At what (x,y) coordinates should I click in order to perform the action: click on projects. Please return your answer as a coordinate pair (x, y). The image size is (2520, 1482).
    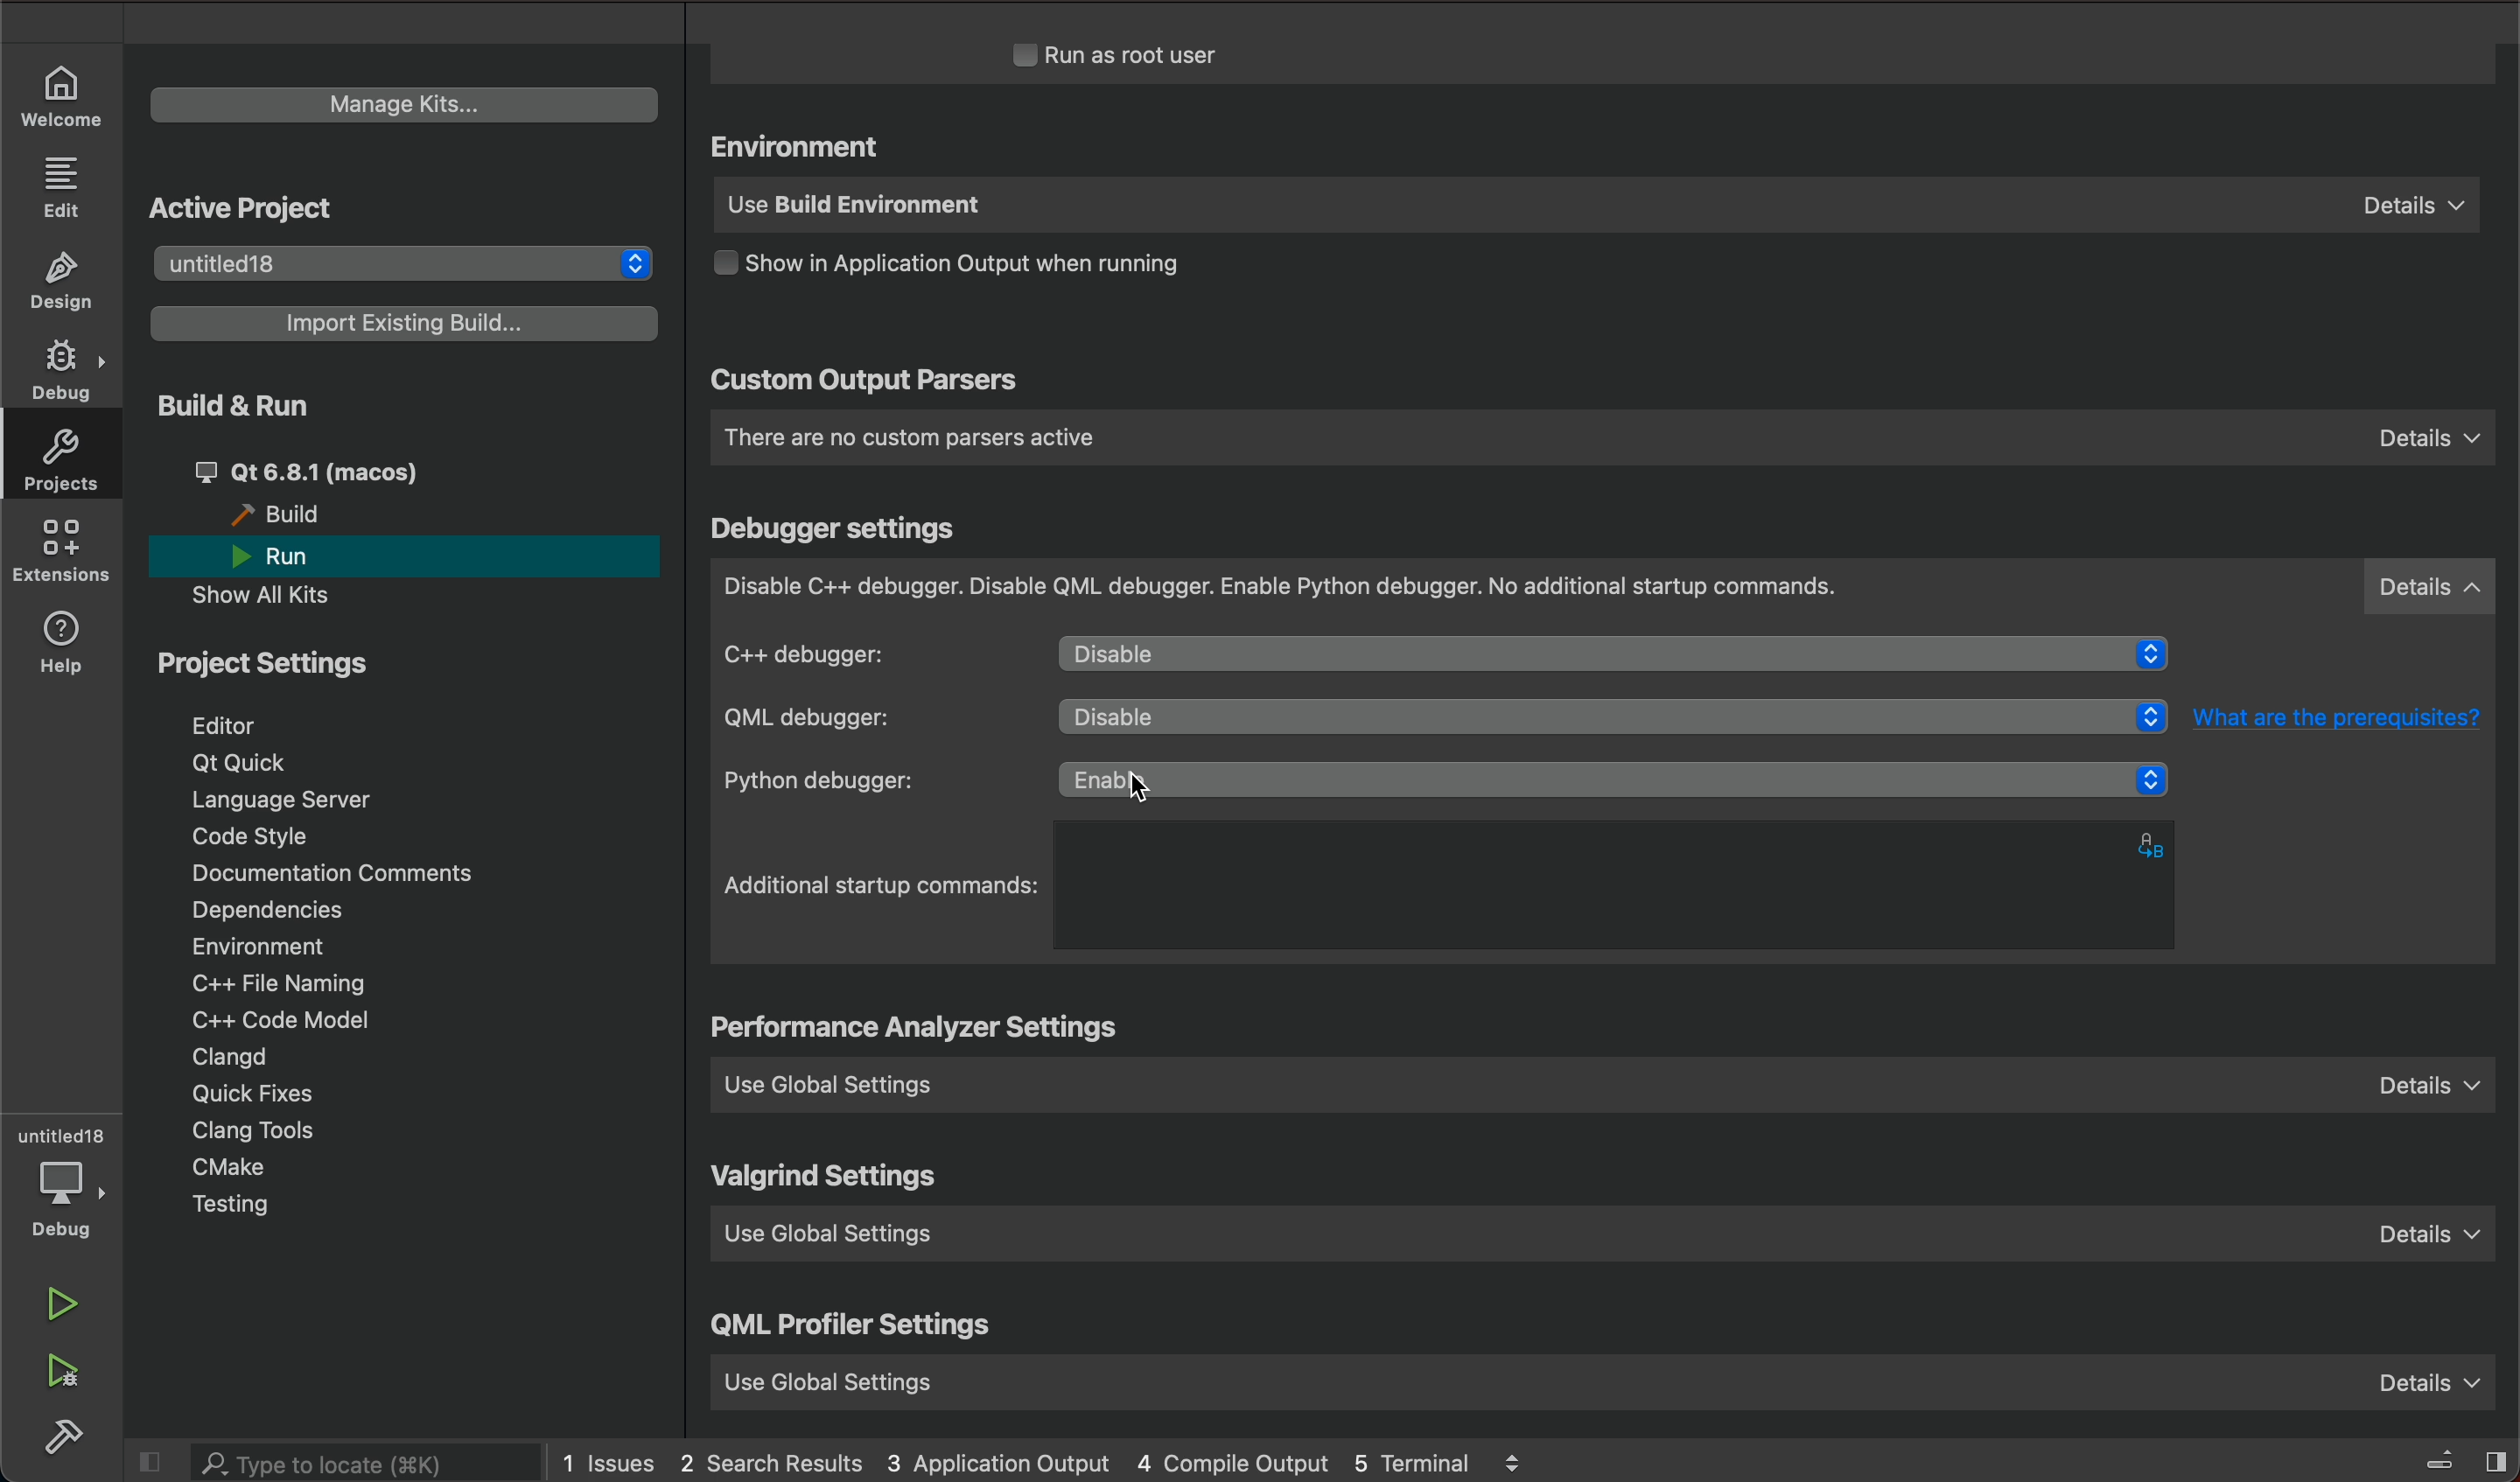
    Looking at the image, I should click on (70, 465).